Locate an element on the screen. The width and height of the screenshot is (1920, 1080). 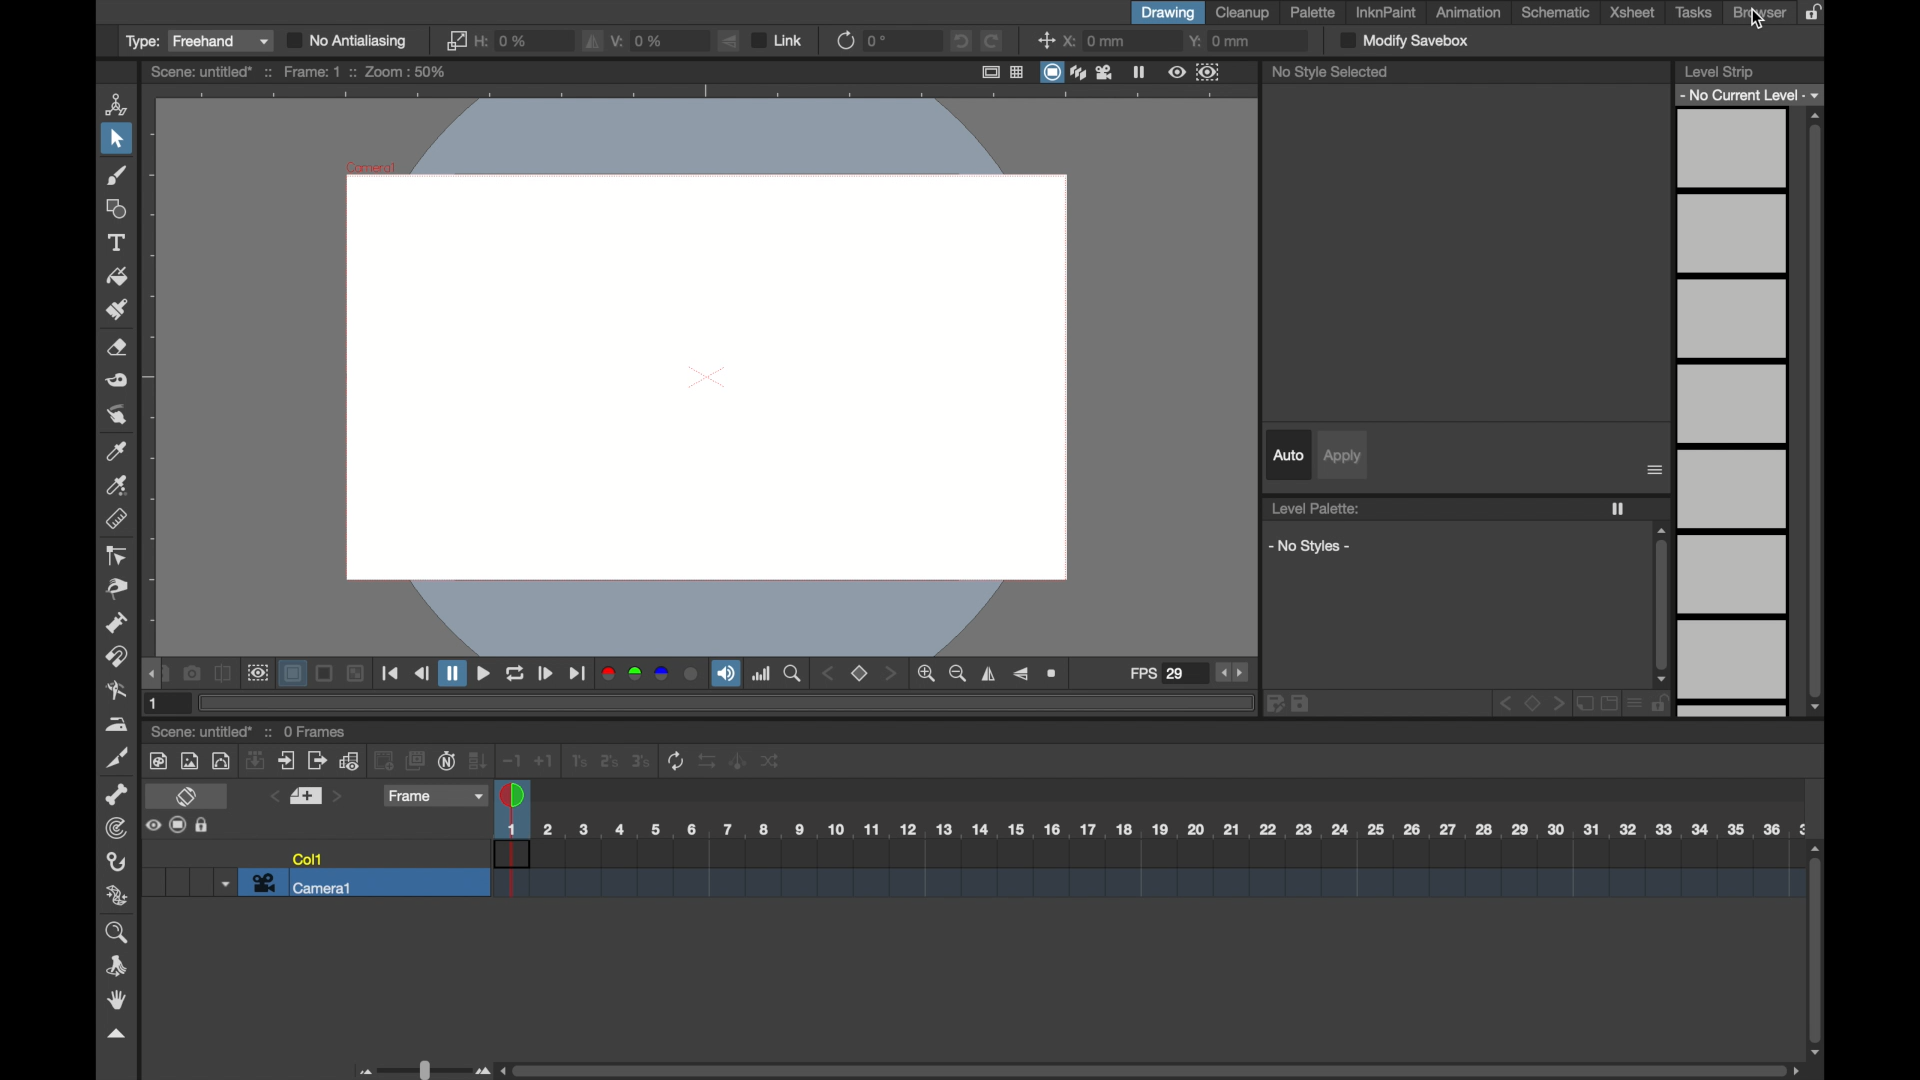
soundtrack is located at coordinates (725, 674).